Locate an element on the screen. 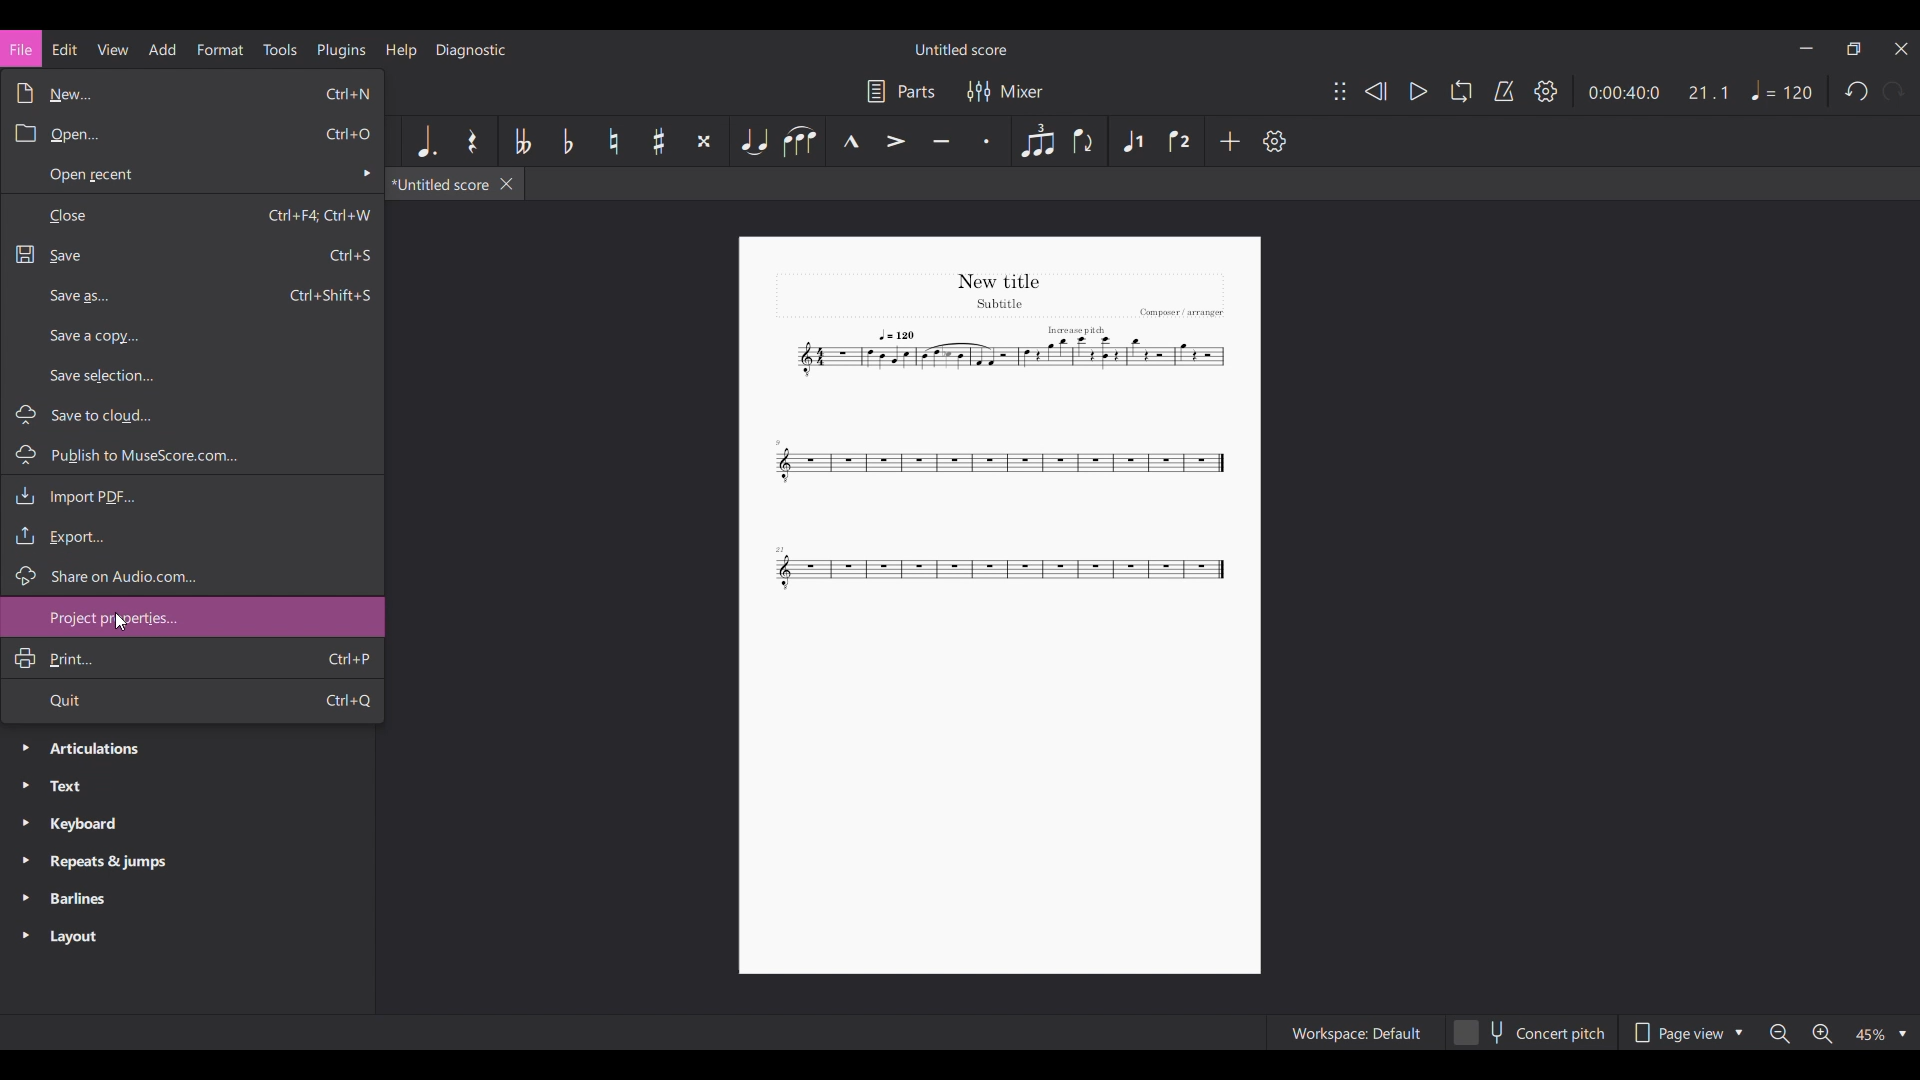 The width and height of the screenshot is (1920, 1080). Tools menu is located at coordinates (279, 49).